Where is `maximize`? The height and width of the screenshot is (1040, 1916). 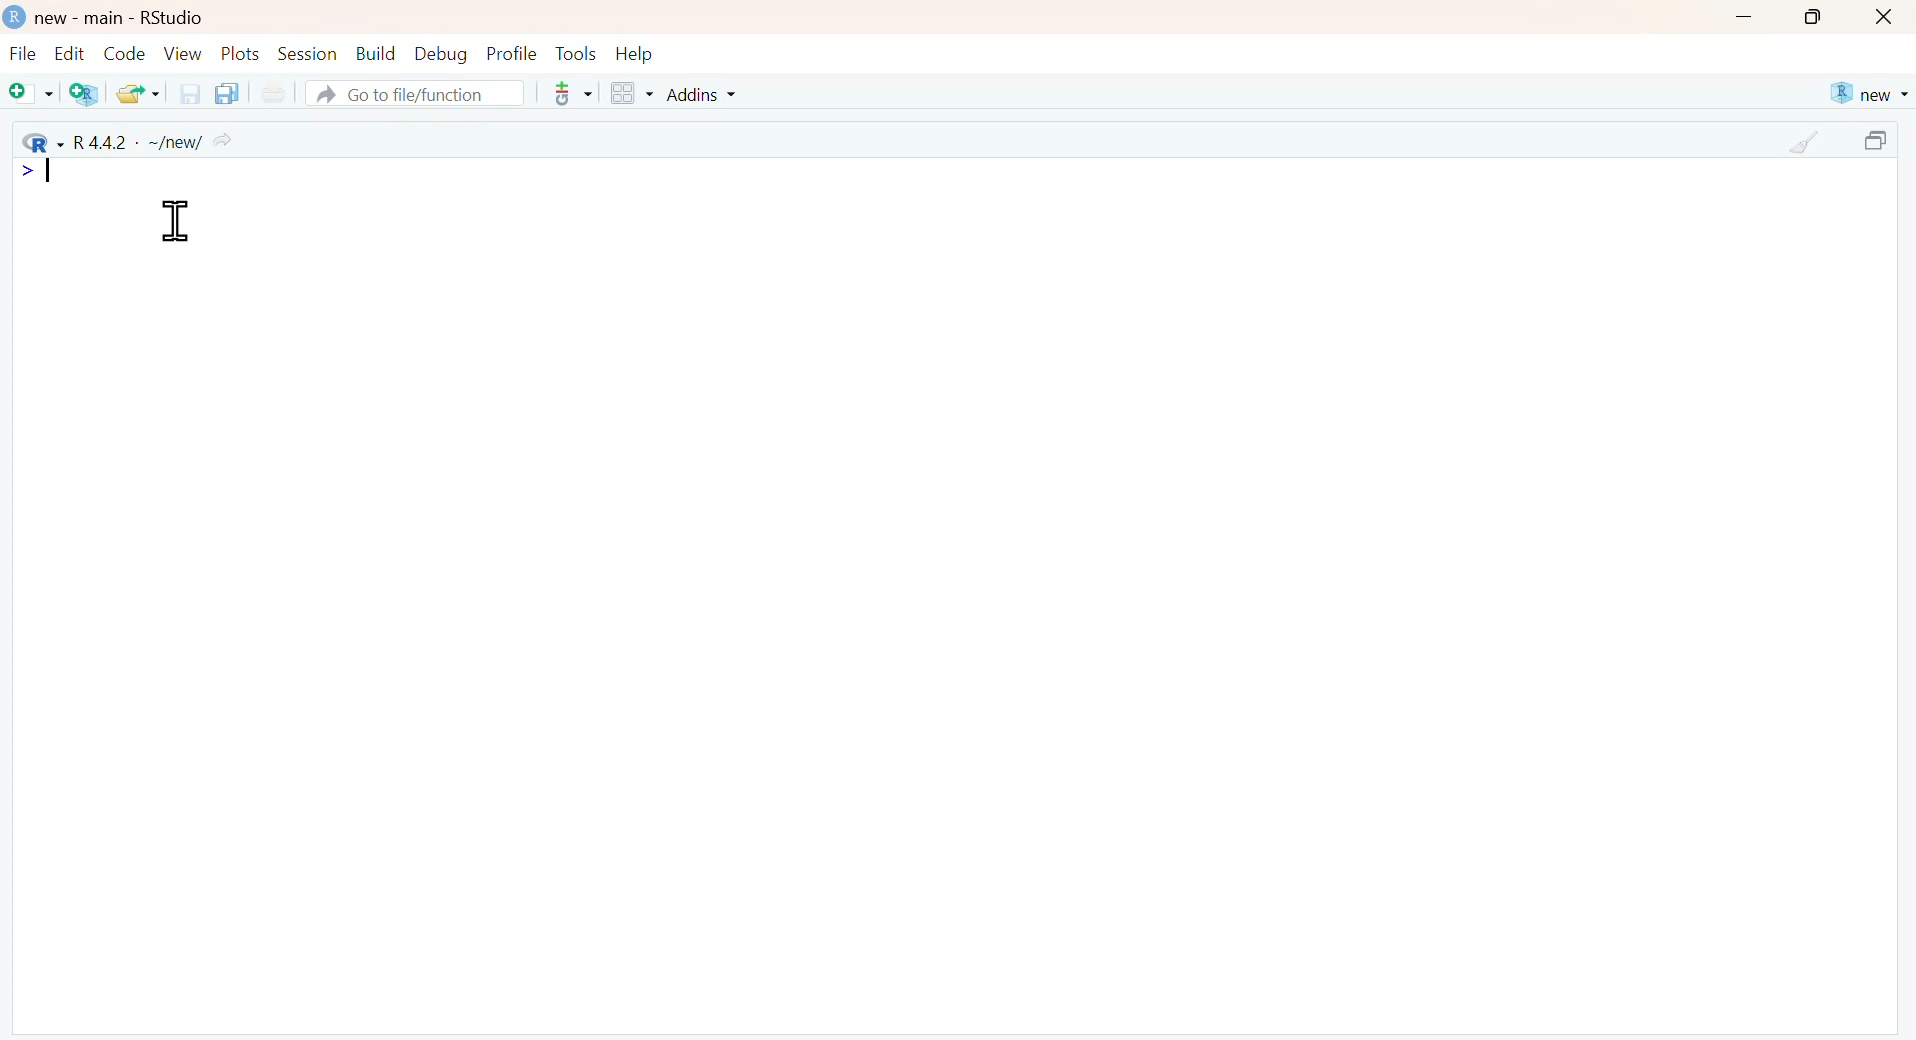 maximize is located at coordinates (1814, 17).